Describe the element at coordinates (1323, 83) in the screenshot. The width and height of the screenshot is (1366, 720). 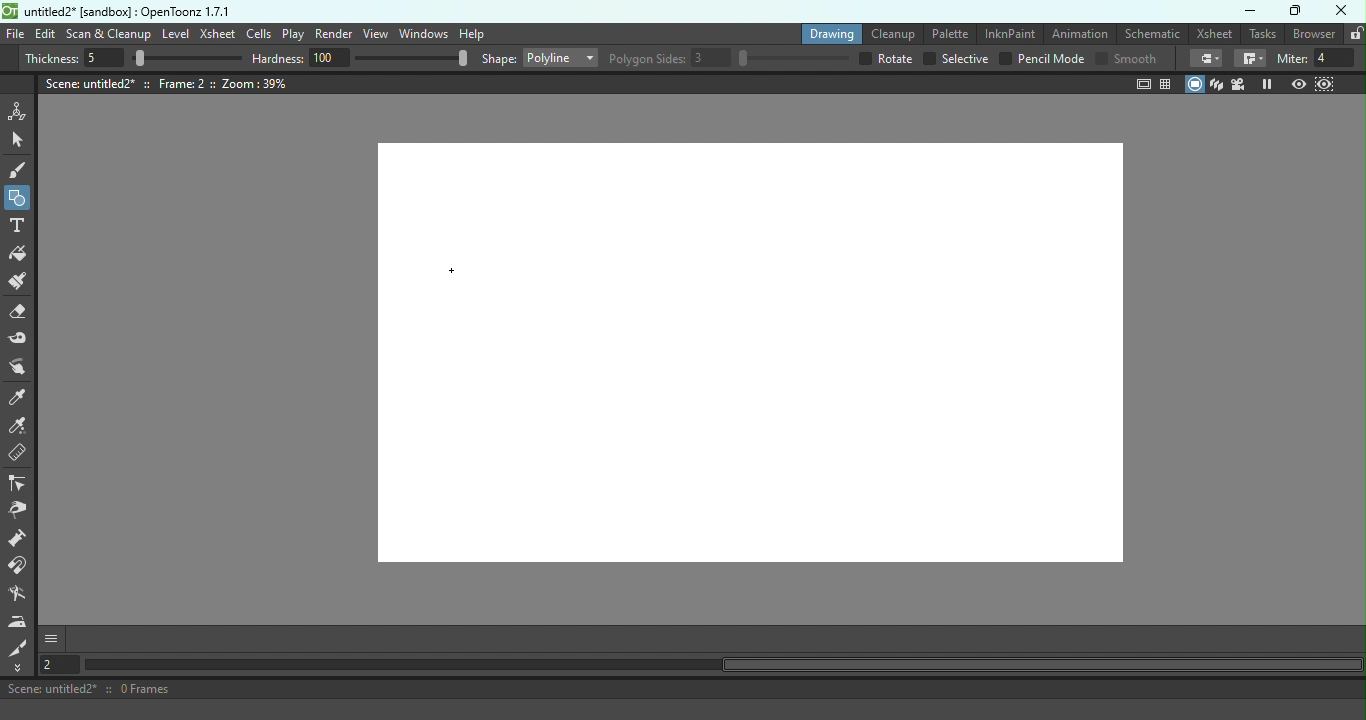
I see `Sub-camera preview` at that location.